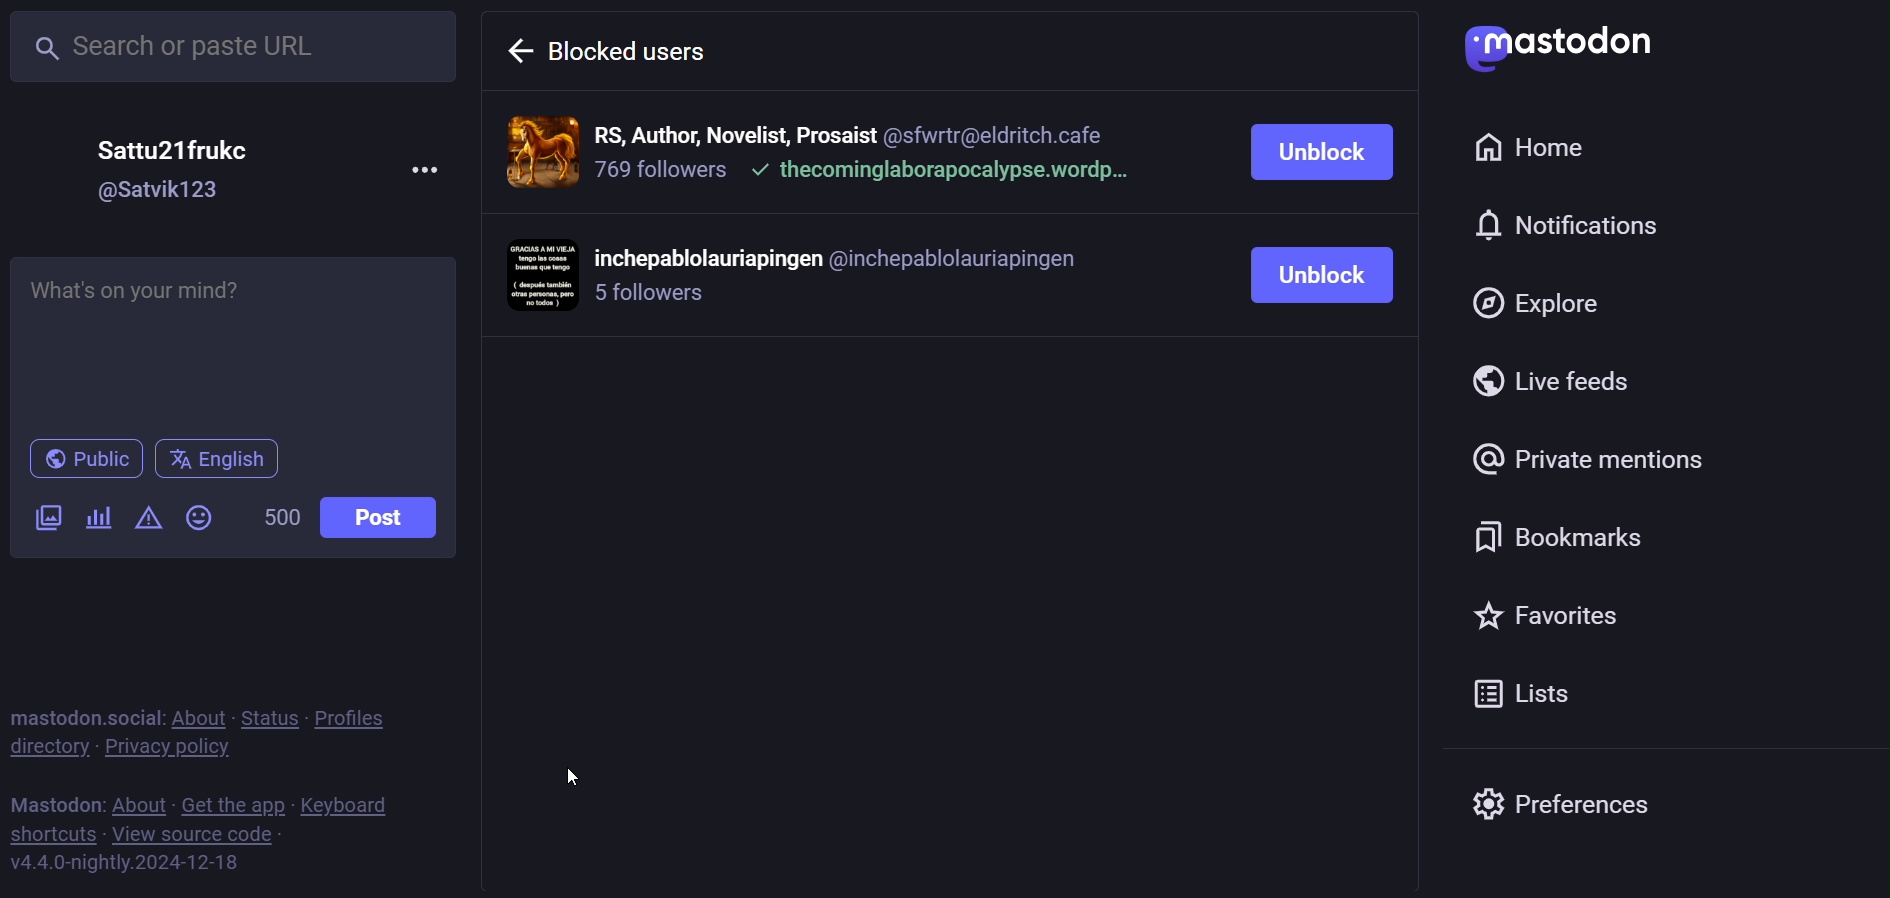 The height and width of the screenshot is (898, 1890). Describe the element at coordinates (1567, 807) in the screenshot. I see `preferences` at that location.